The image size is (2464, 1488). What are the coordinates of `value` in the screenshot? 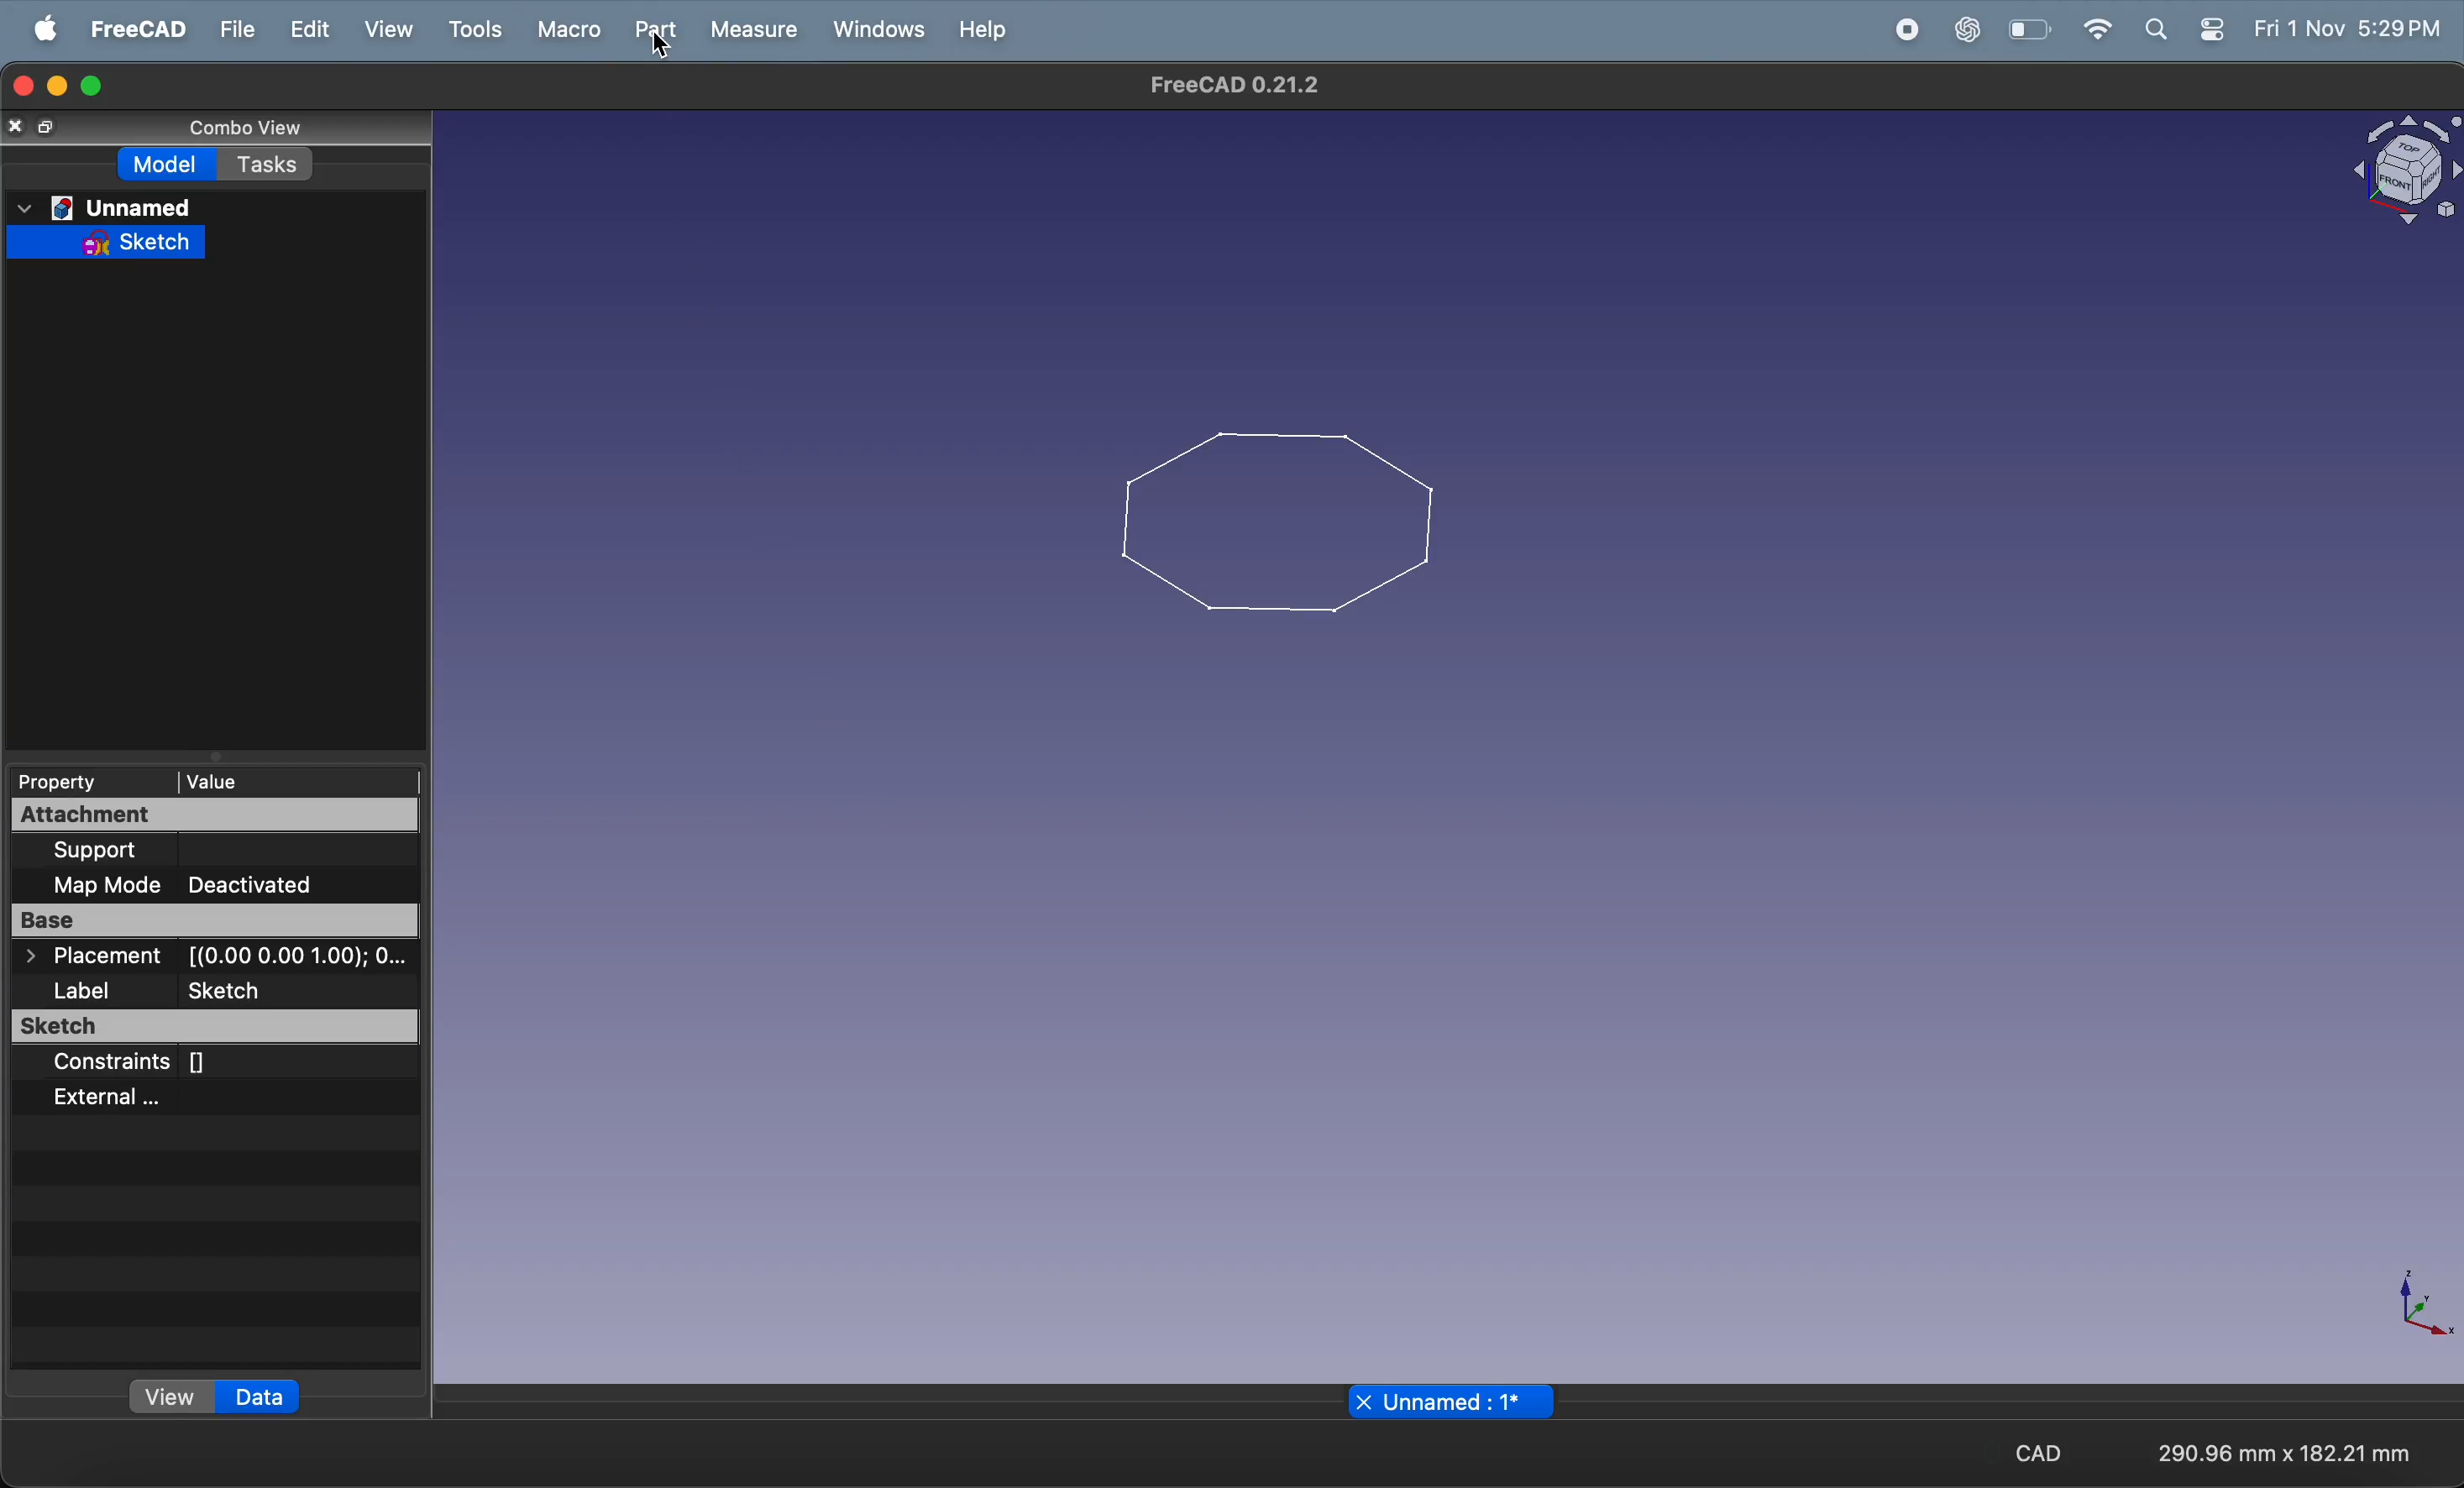 It's located at (285, 782).